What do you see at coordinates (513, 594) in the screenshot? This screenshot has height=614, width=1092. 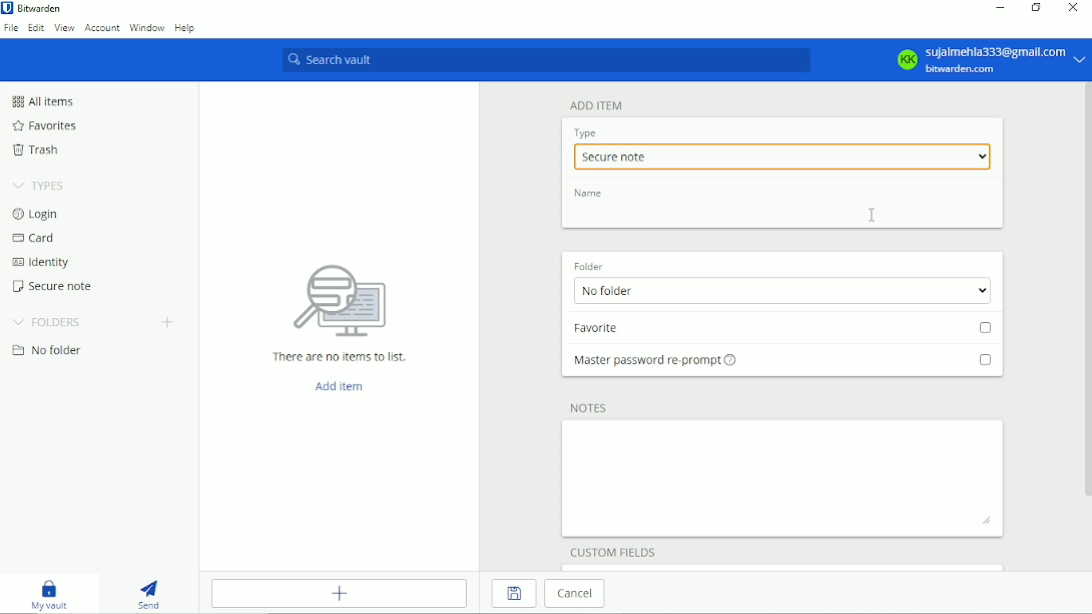 I see `Save` at bounding box center [513, 594].